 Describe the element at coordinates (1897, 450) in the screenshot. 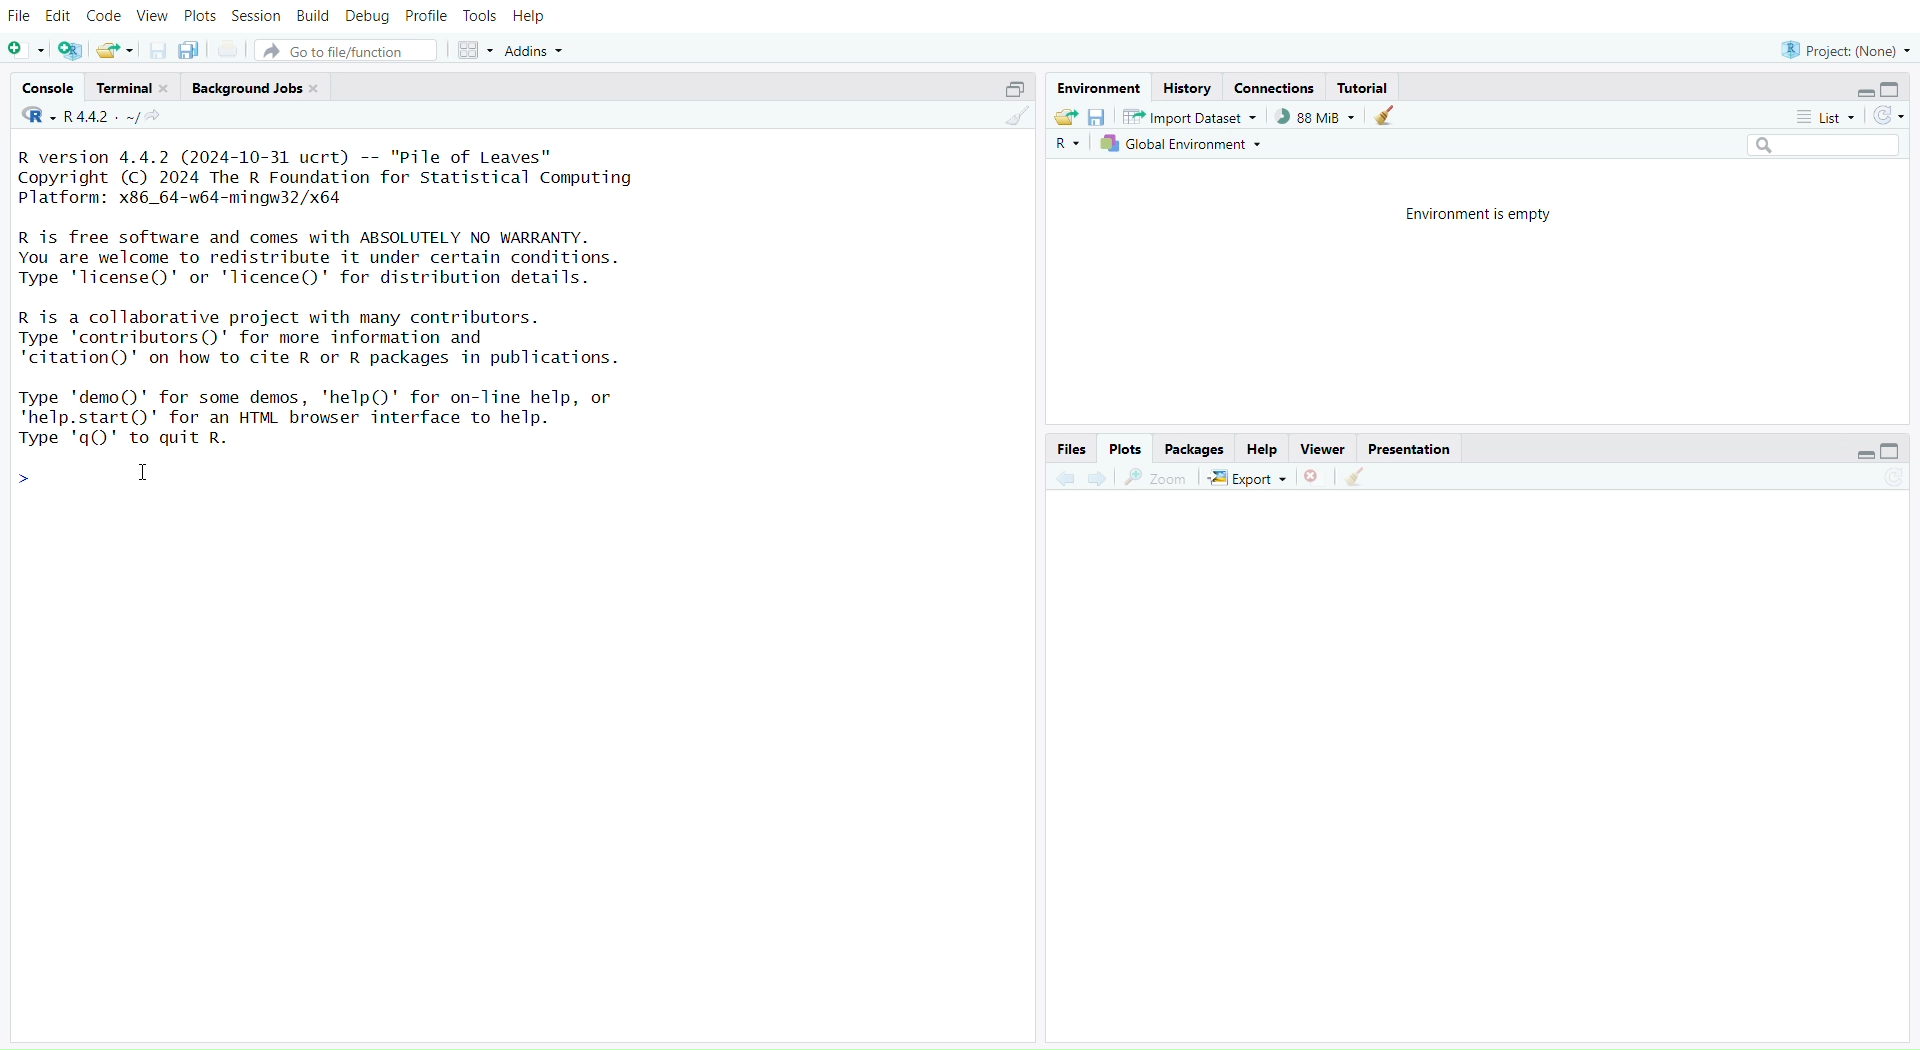

I see `collapse` at that location.